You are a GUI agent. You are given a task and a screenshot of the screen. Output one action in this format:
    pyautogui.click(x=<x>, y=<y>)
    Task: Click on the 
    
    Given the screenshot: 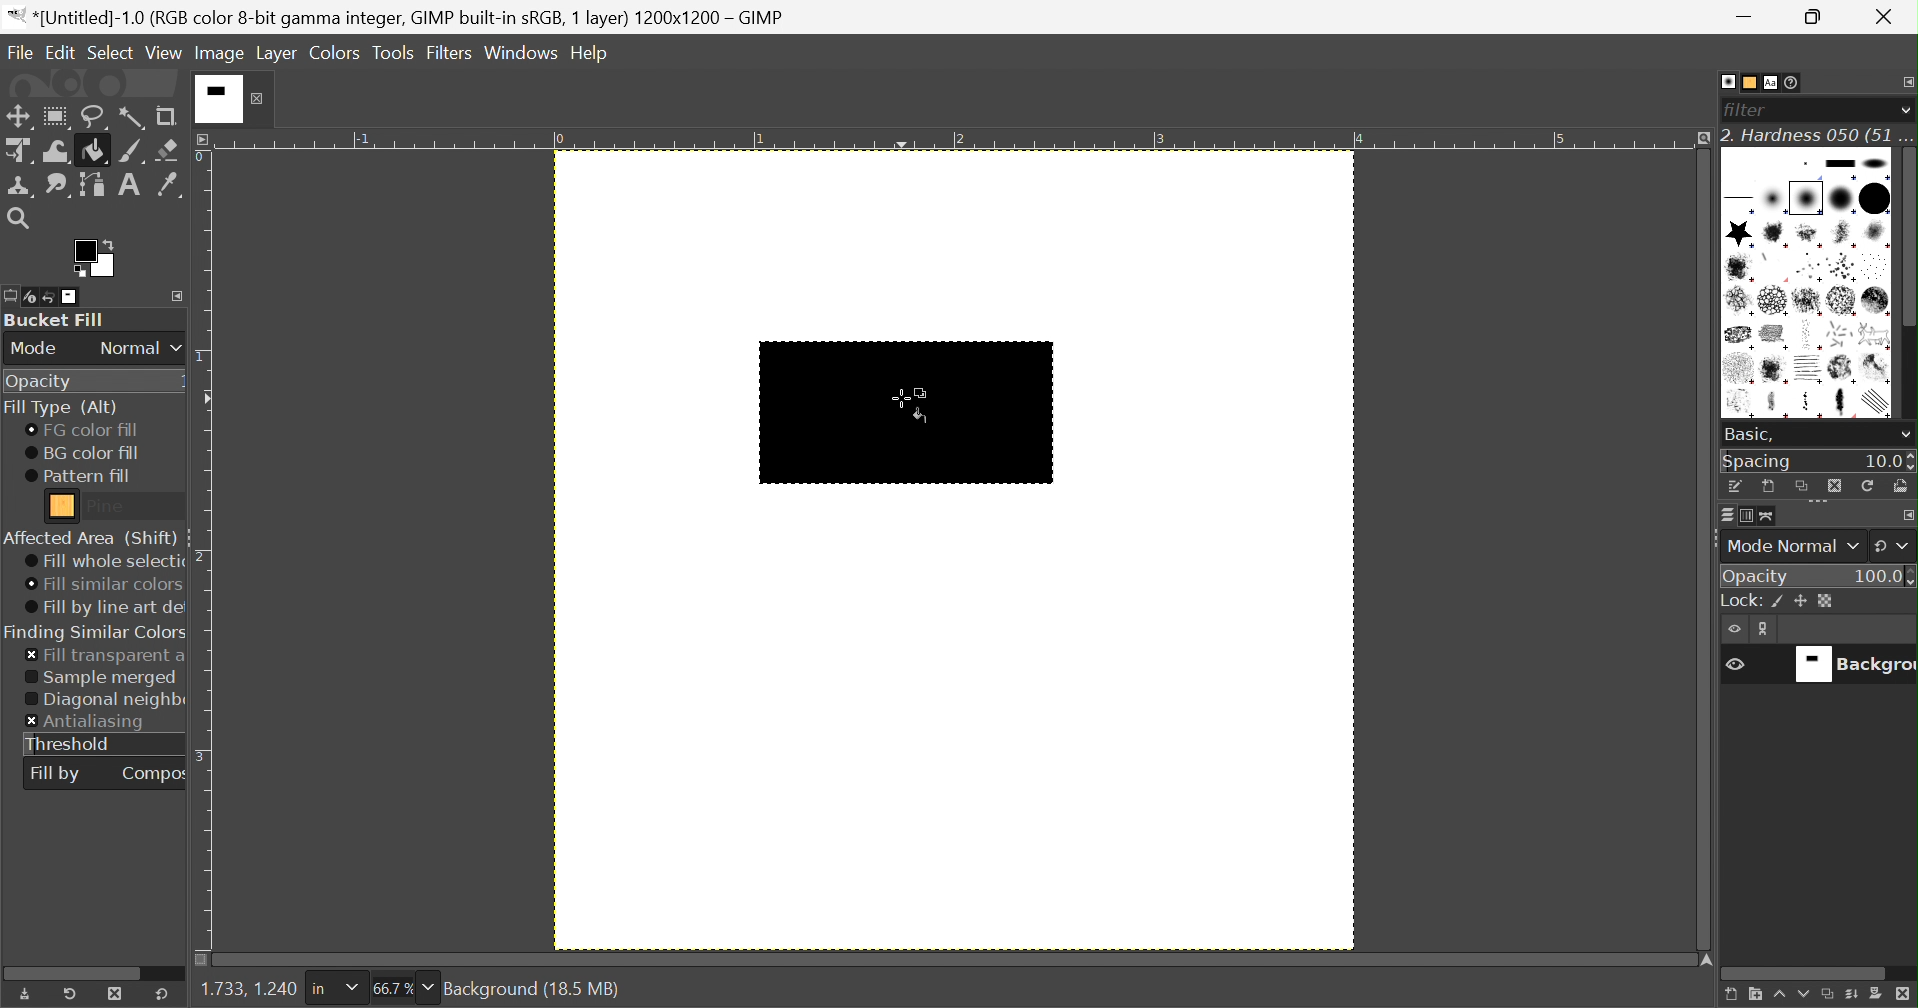 What is the action you would take?
    pyautogui.click(x=1840, y=163)
    